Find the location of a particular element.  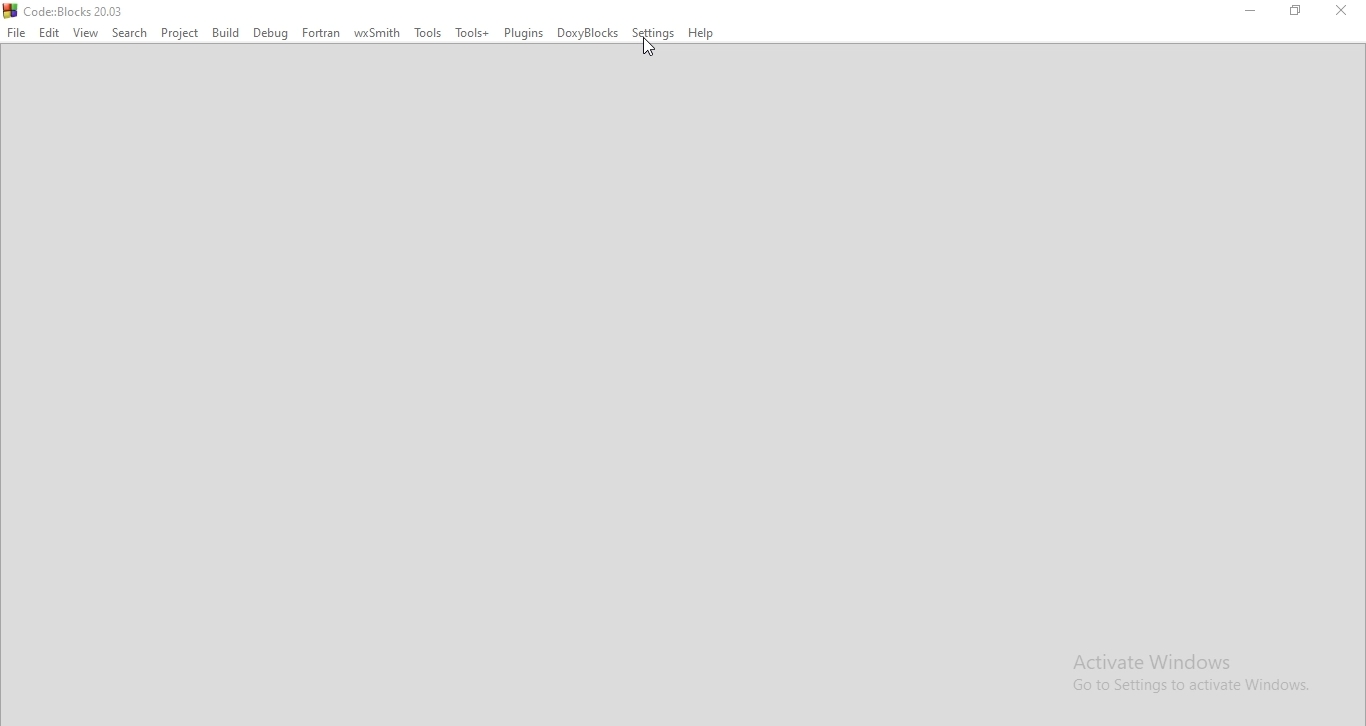

restore is located at coordinates (1301, 13).